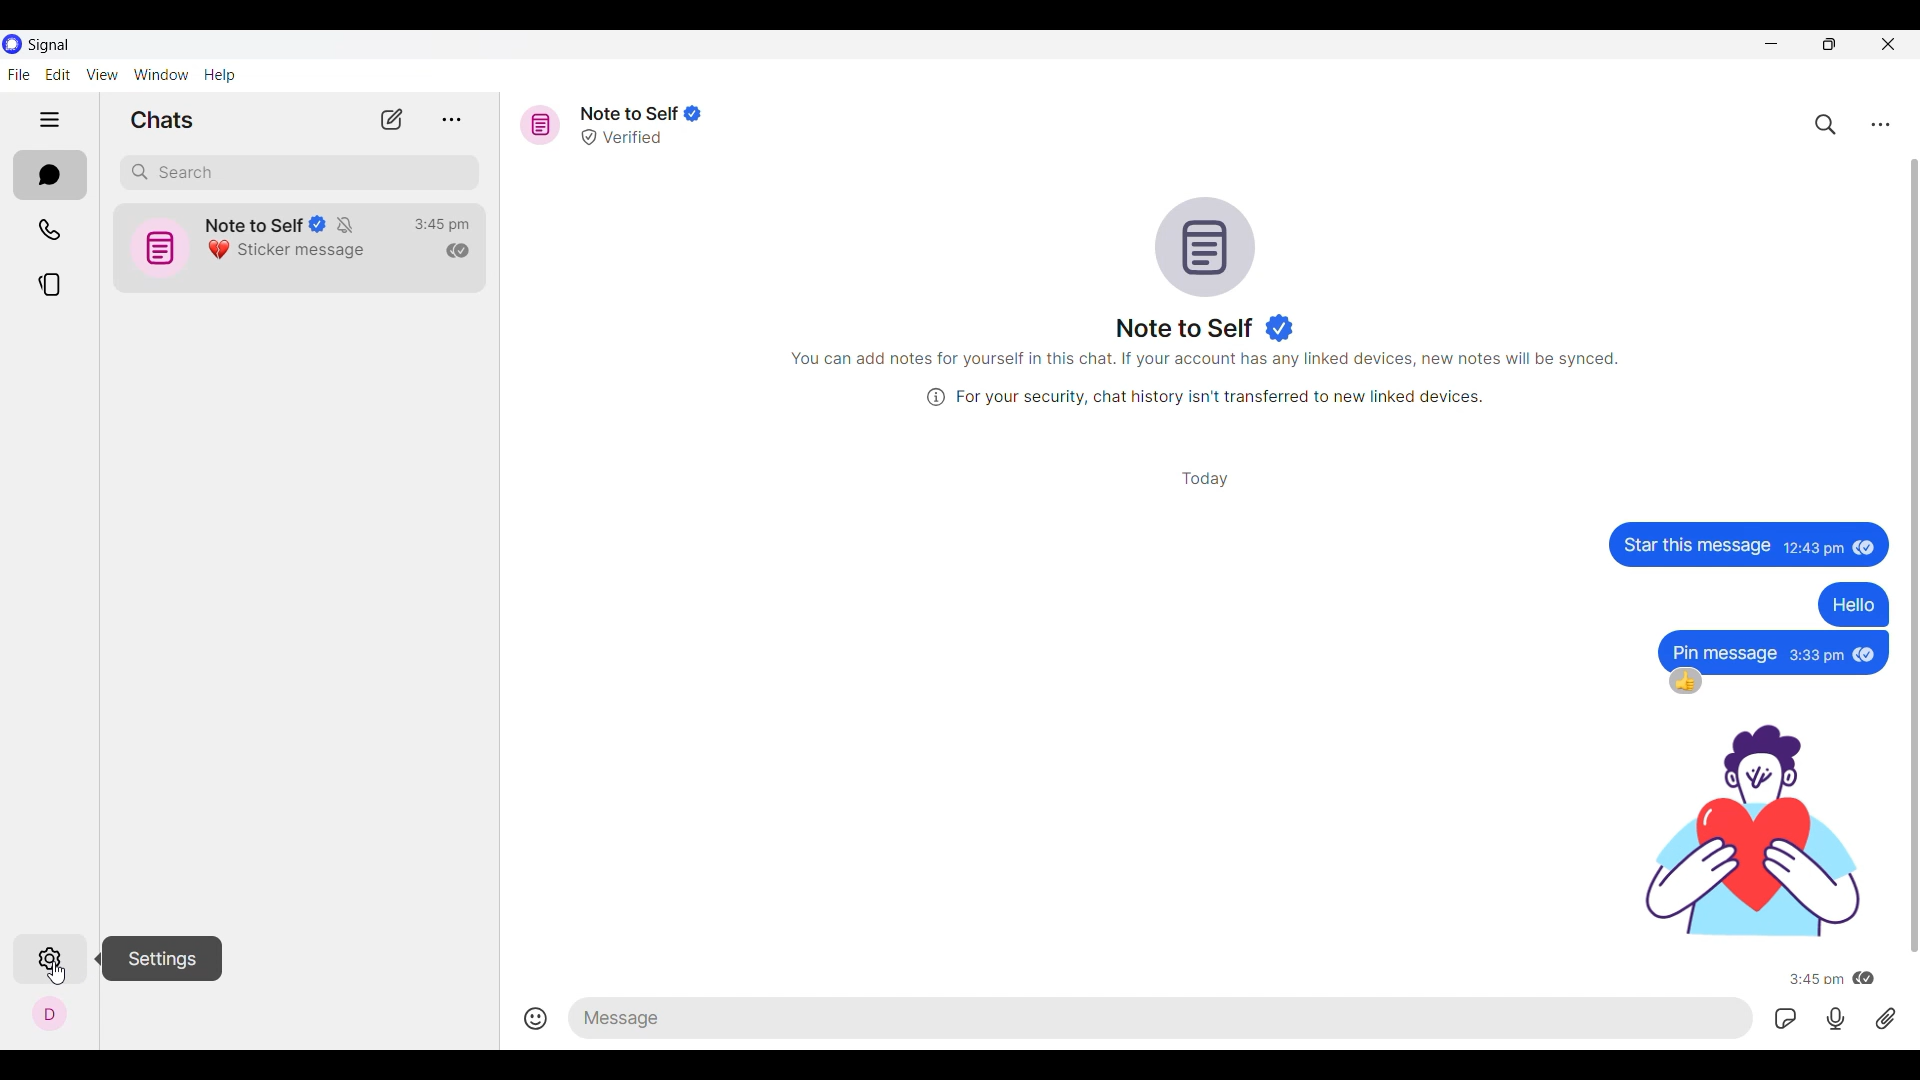 The image size is (1920, 1080). What do you see at coordinates (540, 126) in the screenshot?
I see `Chat icon` at bounding box center [540, 126].